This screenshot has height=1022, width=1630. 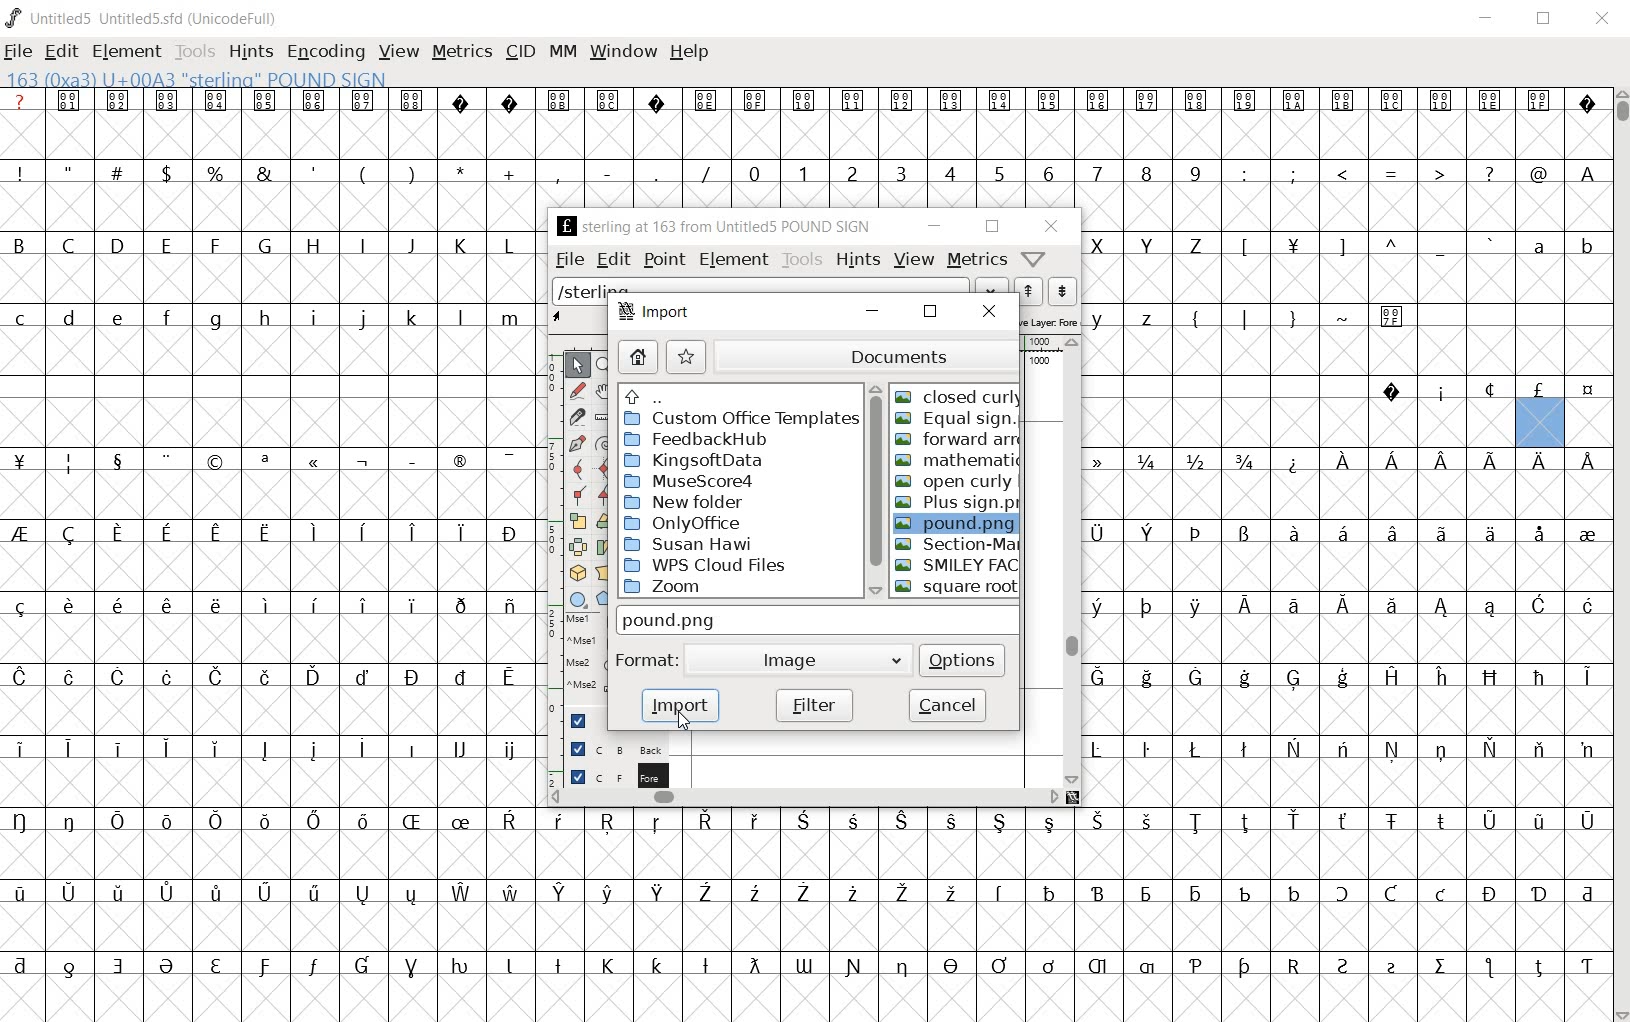 What do you see at coordinates (411, 534) in the screenshot?
I see `Symbol` at bounding box center [411, 534].